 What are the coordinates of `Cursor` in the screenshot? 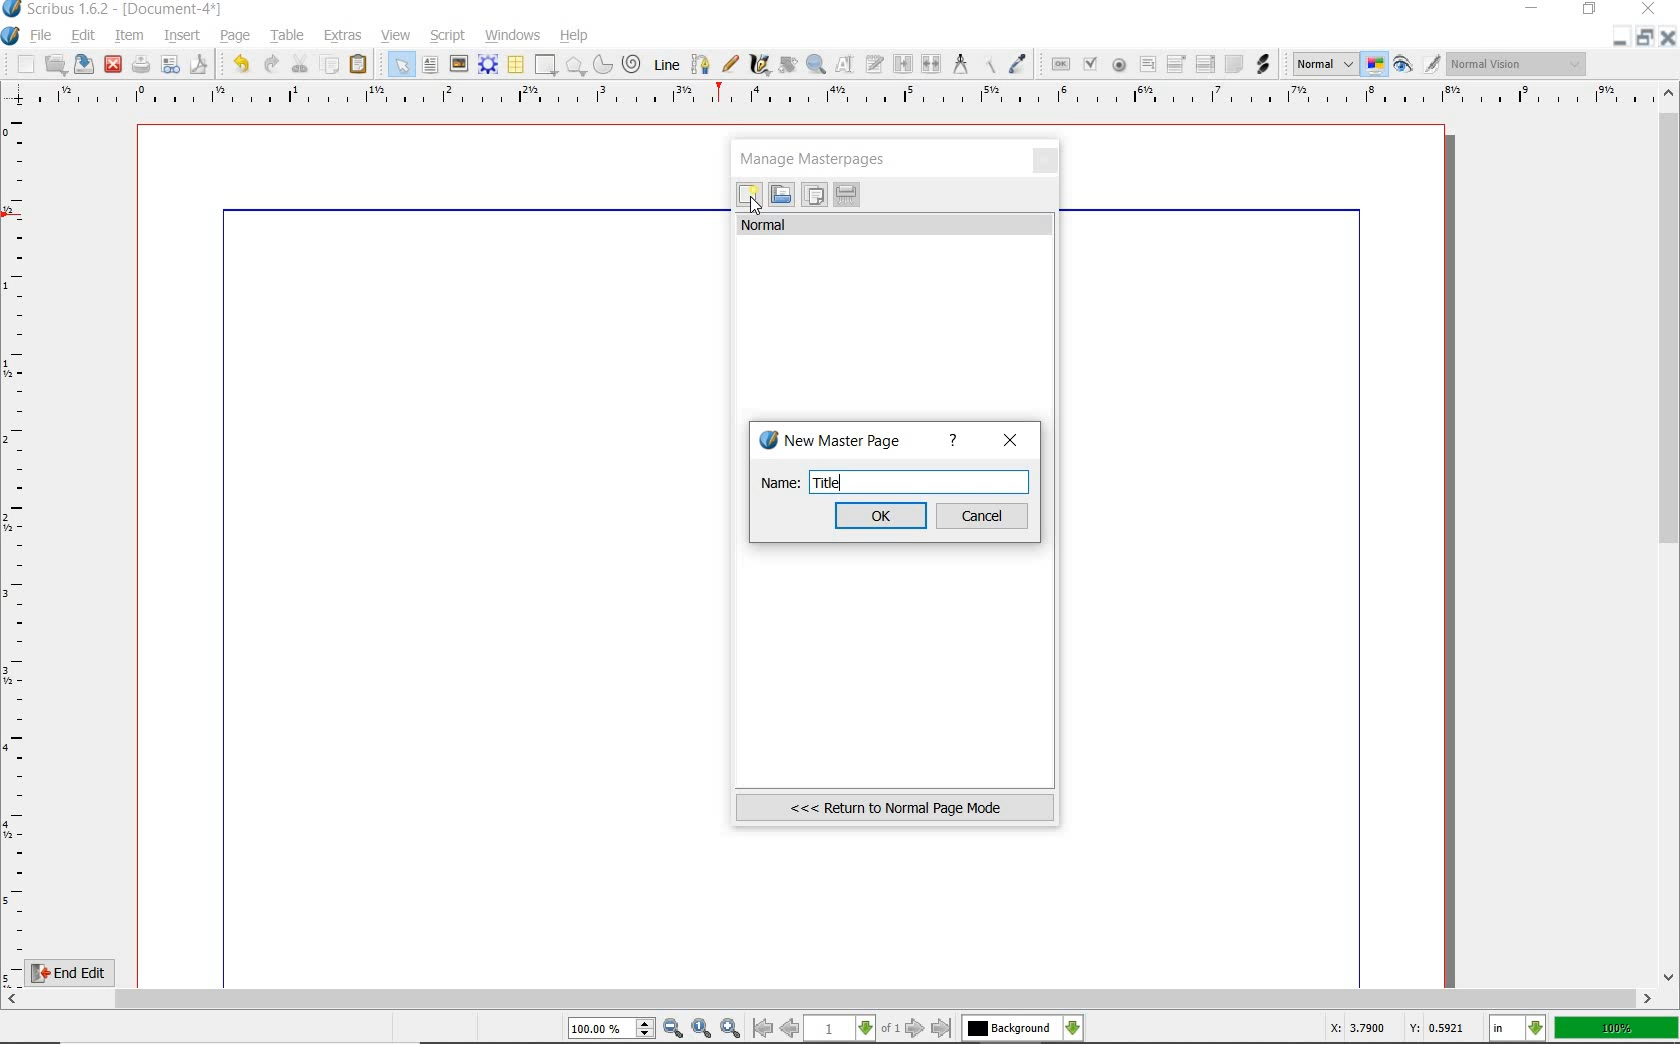 It's located at (755, 205).